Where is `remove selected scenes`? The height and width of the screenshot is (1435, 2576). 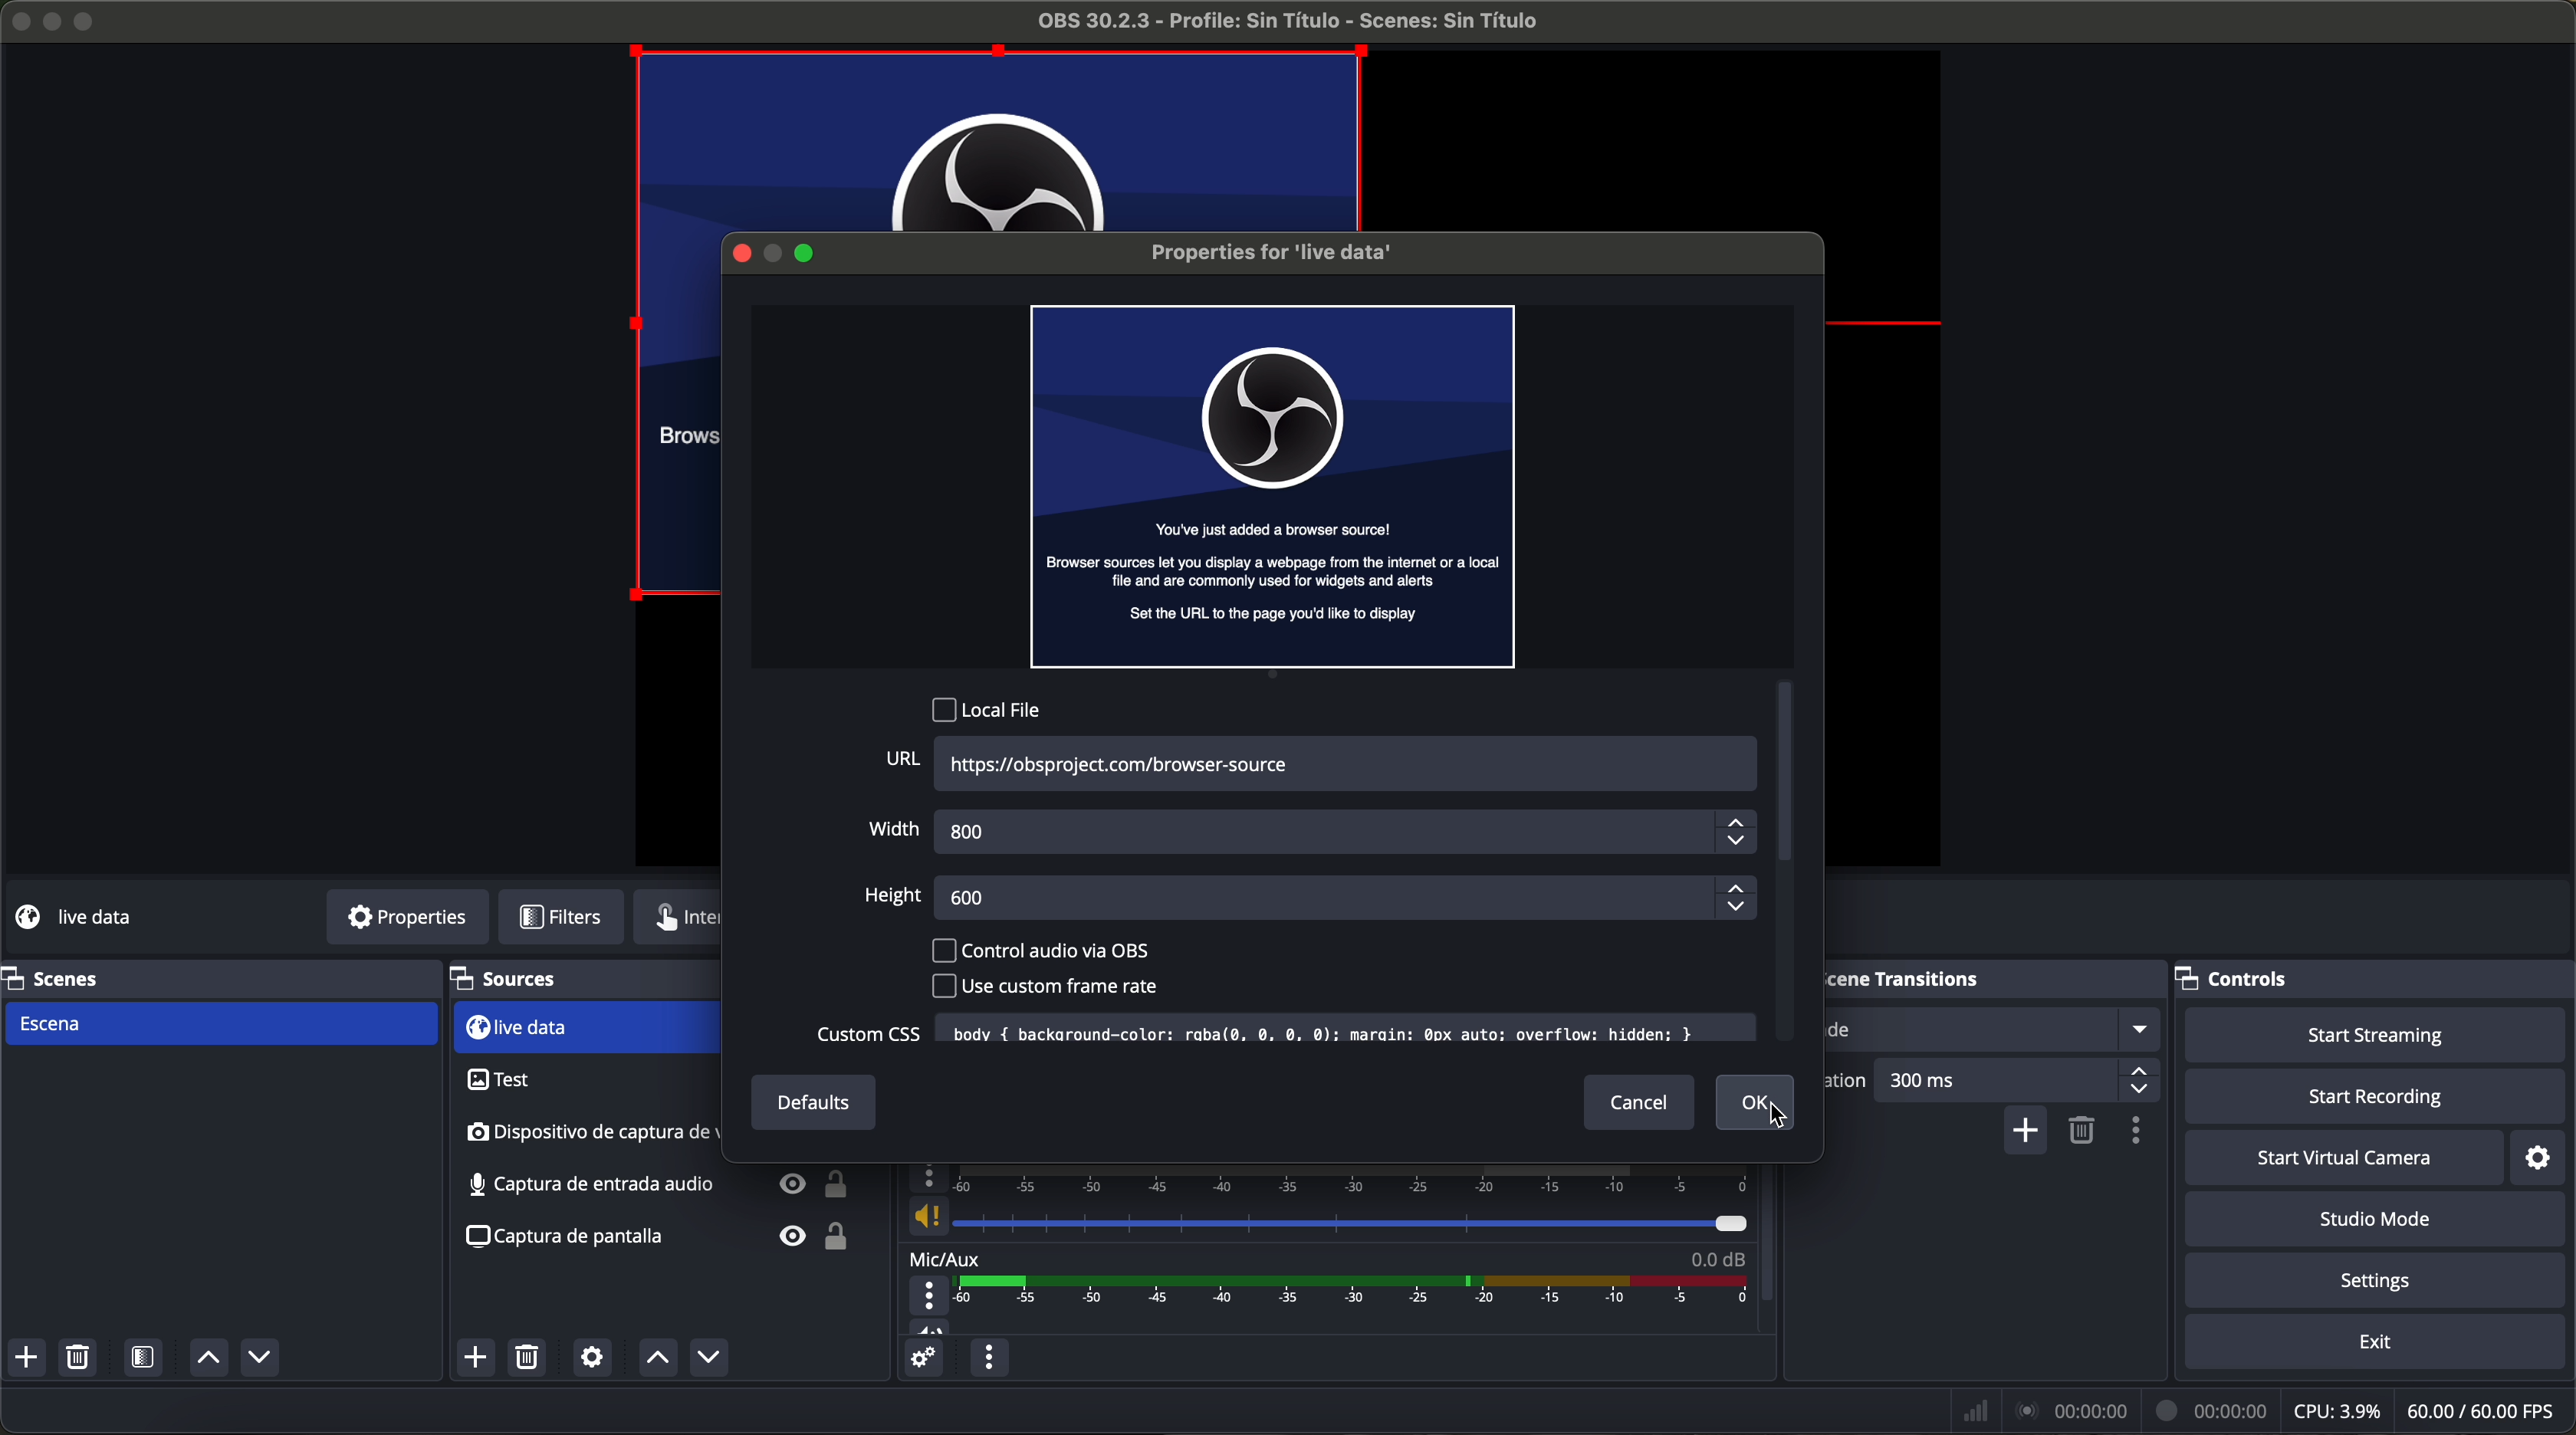
remove selected scenes is located at coordinates (77, 1357).